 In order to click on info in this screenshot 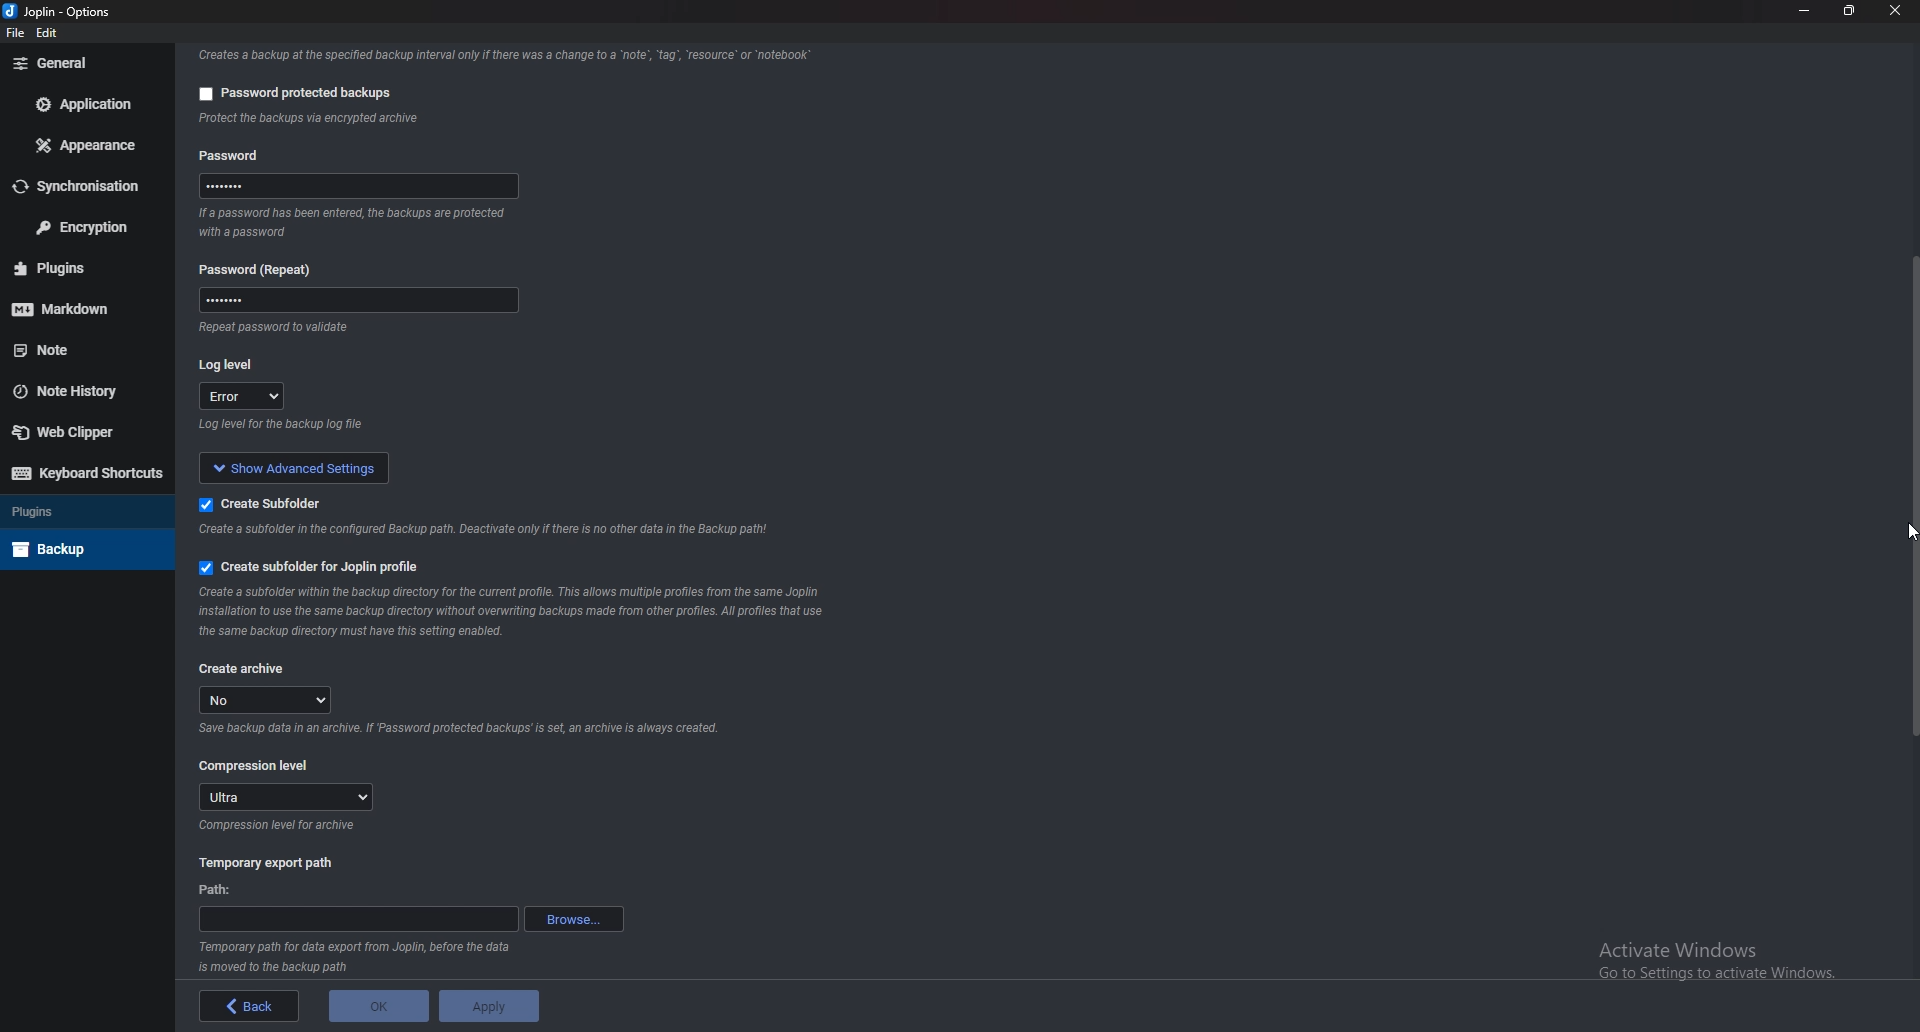, I will do `click(410, 120)`.